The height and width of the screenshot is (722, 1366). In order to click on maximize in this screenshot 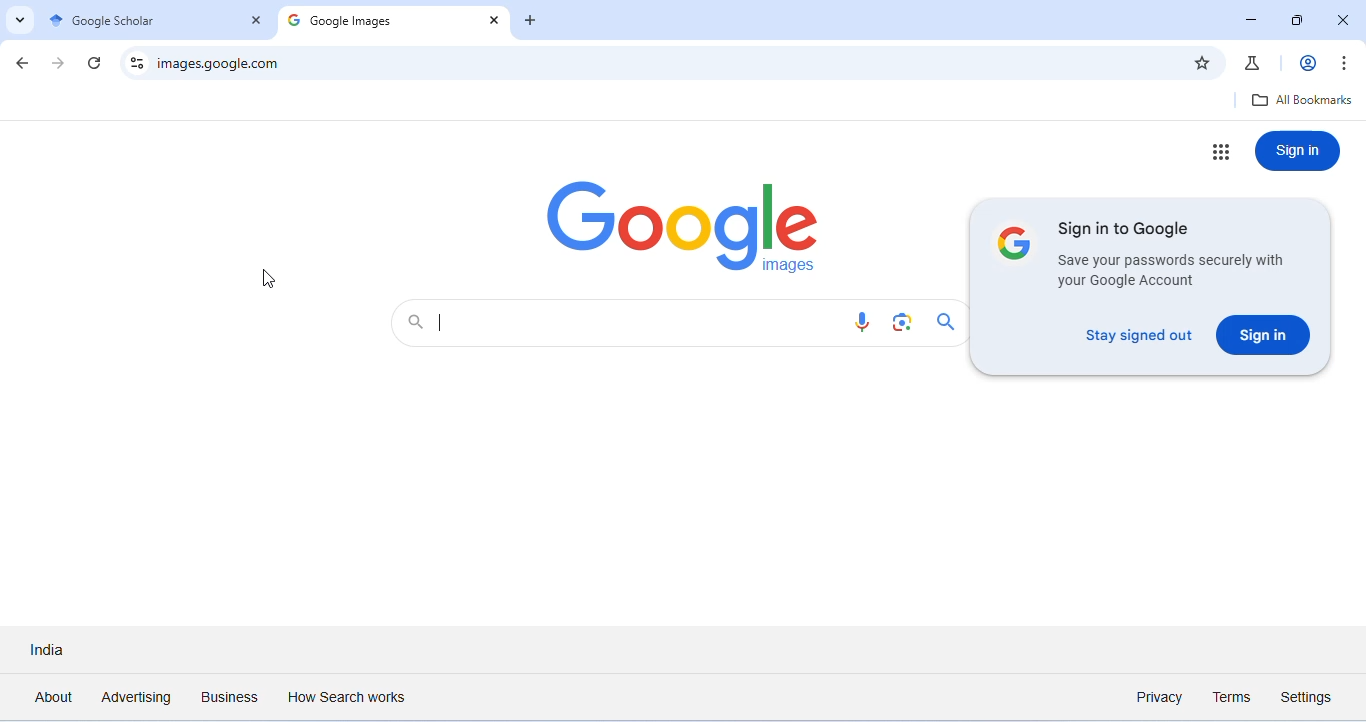, I will do `click(1298, 20)`.